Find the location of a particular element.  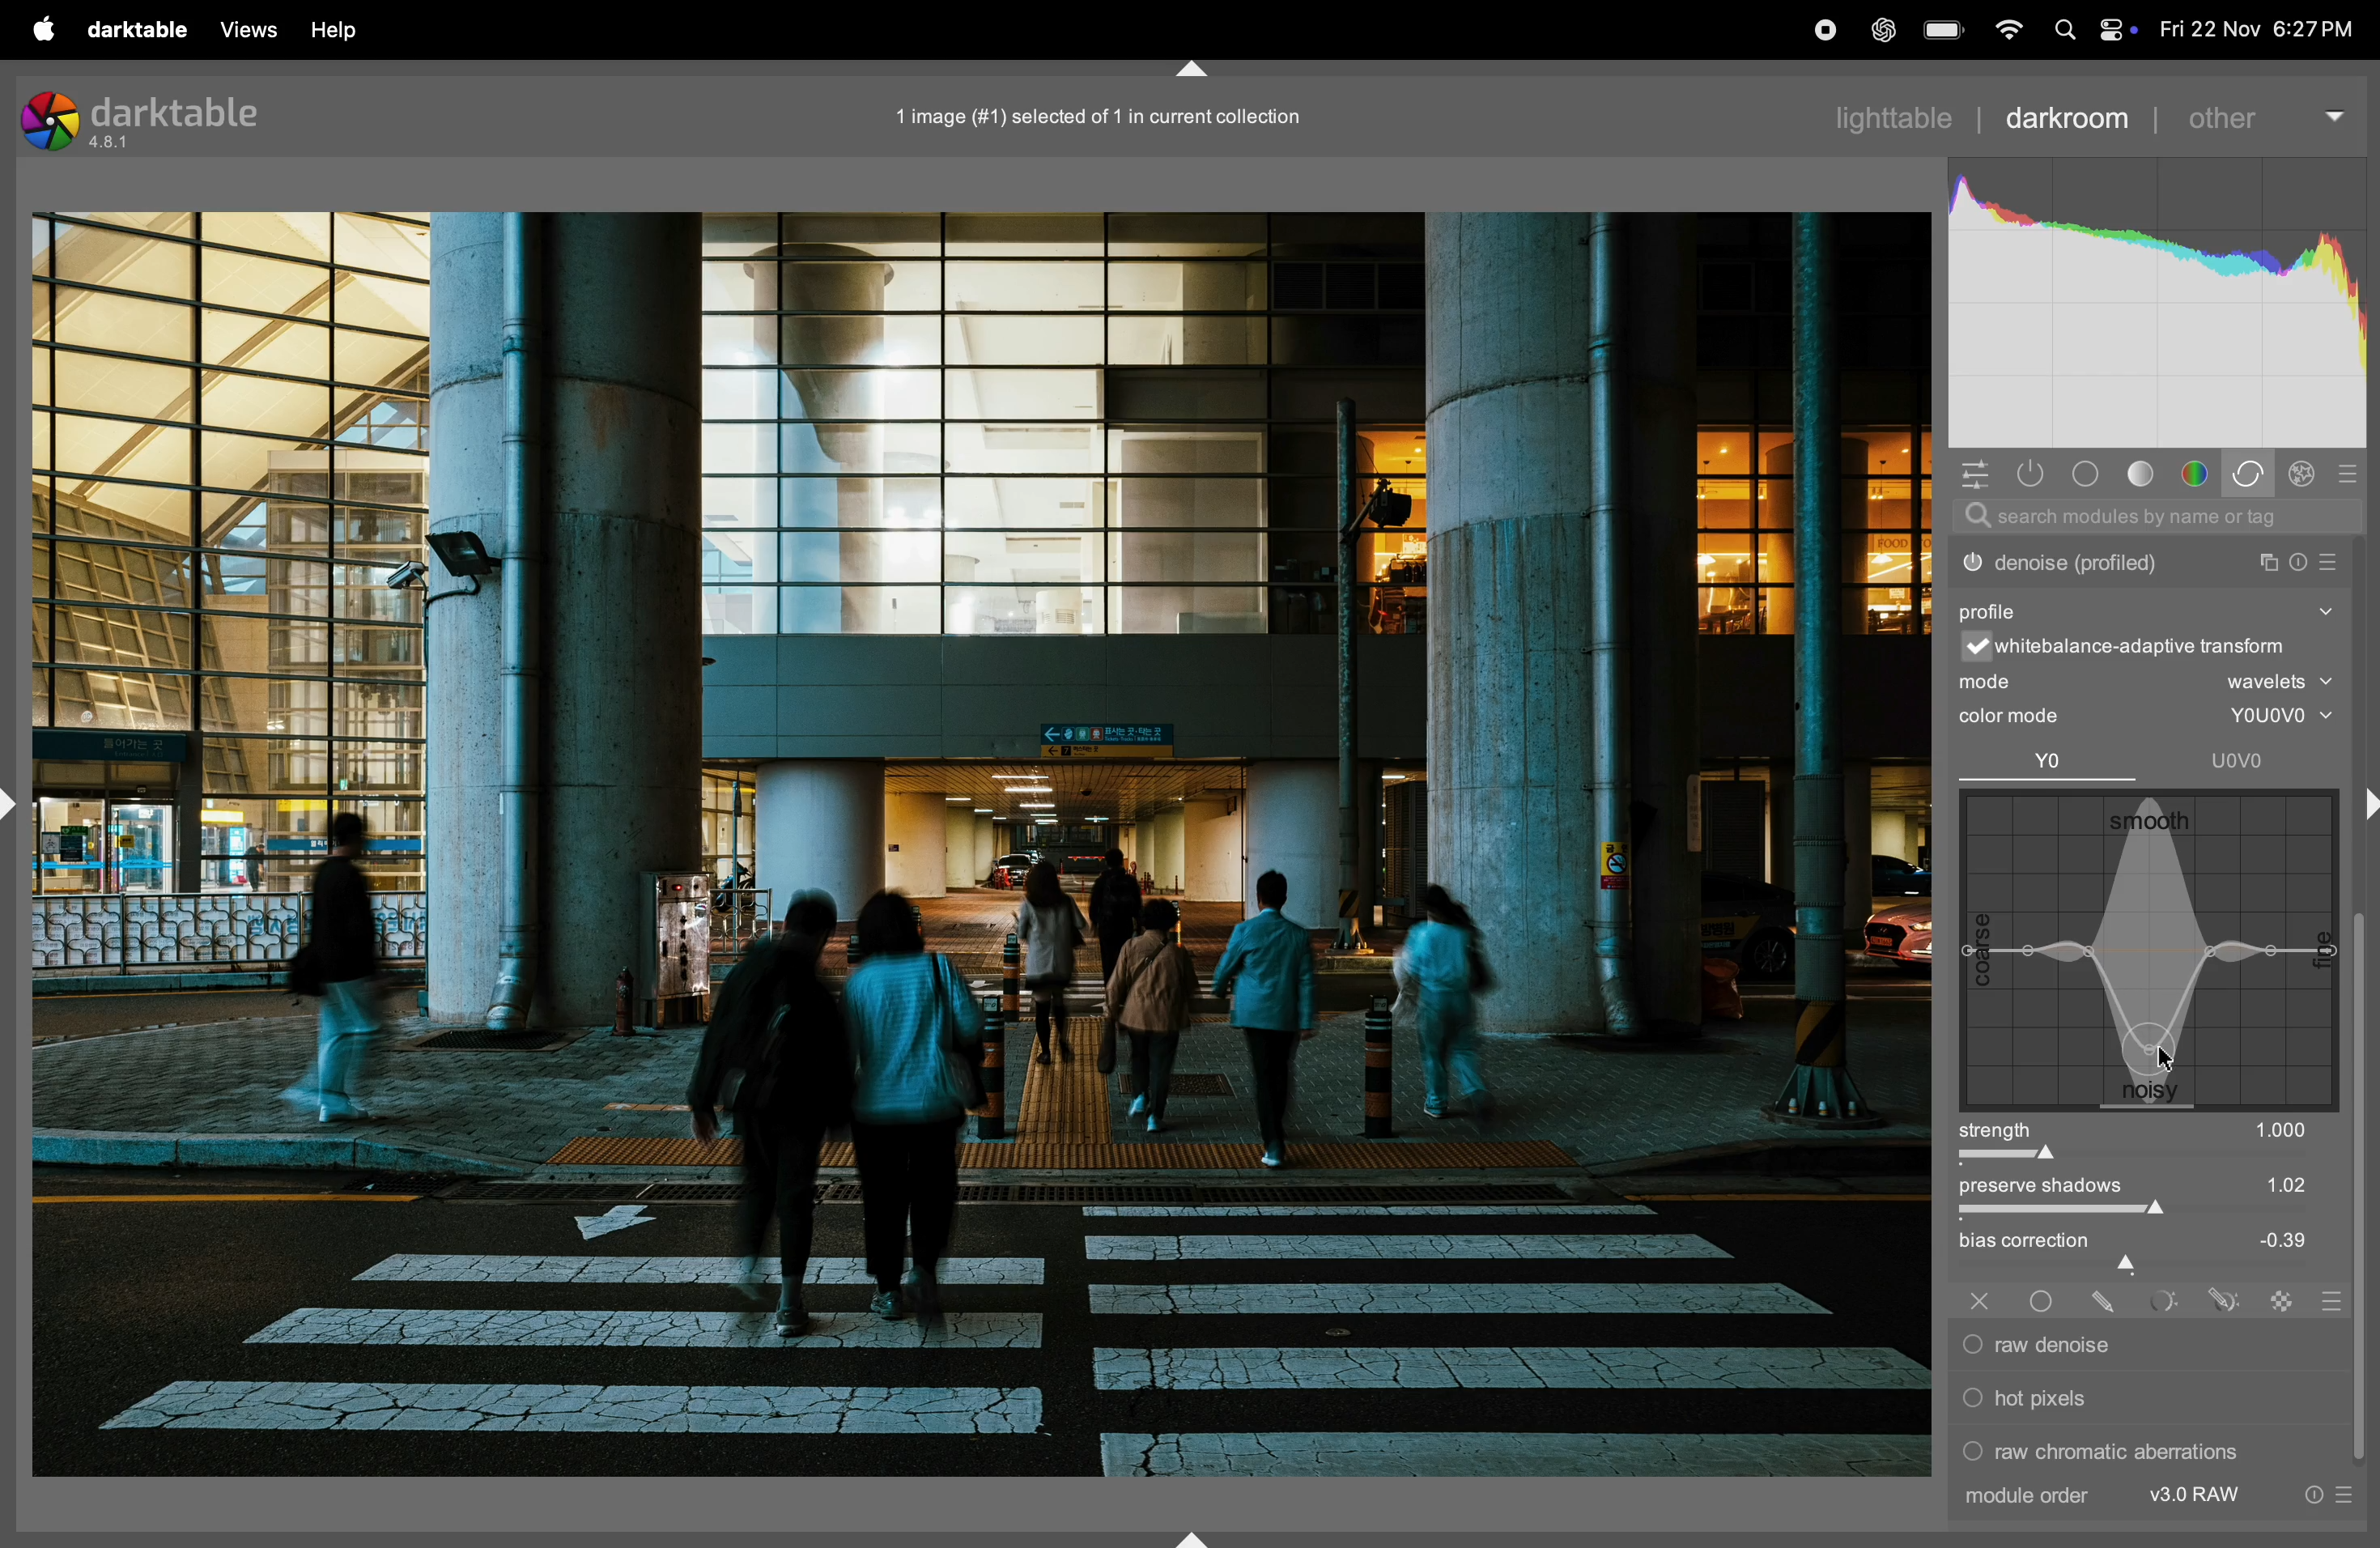

correct is located at coordinates (2253, 473).